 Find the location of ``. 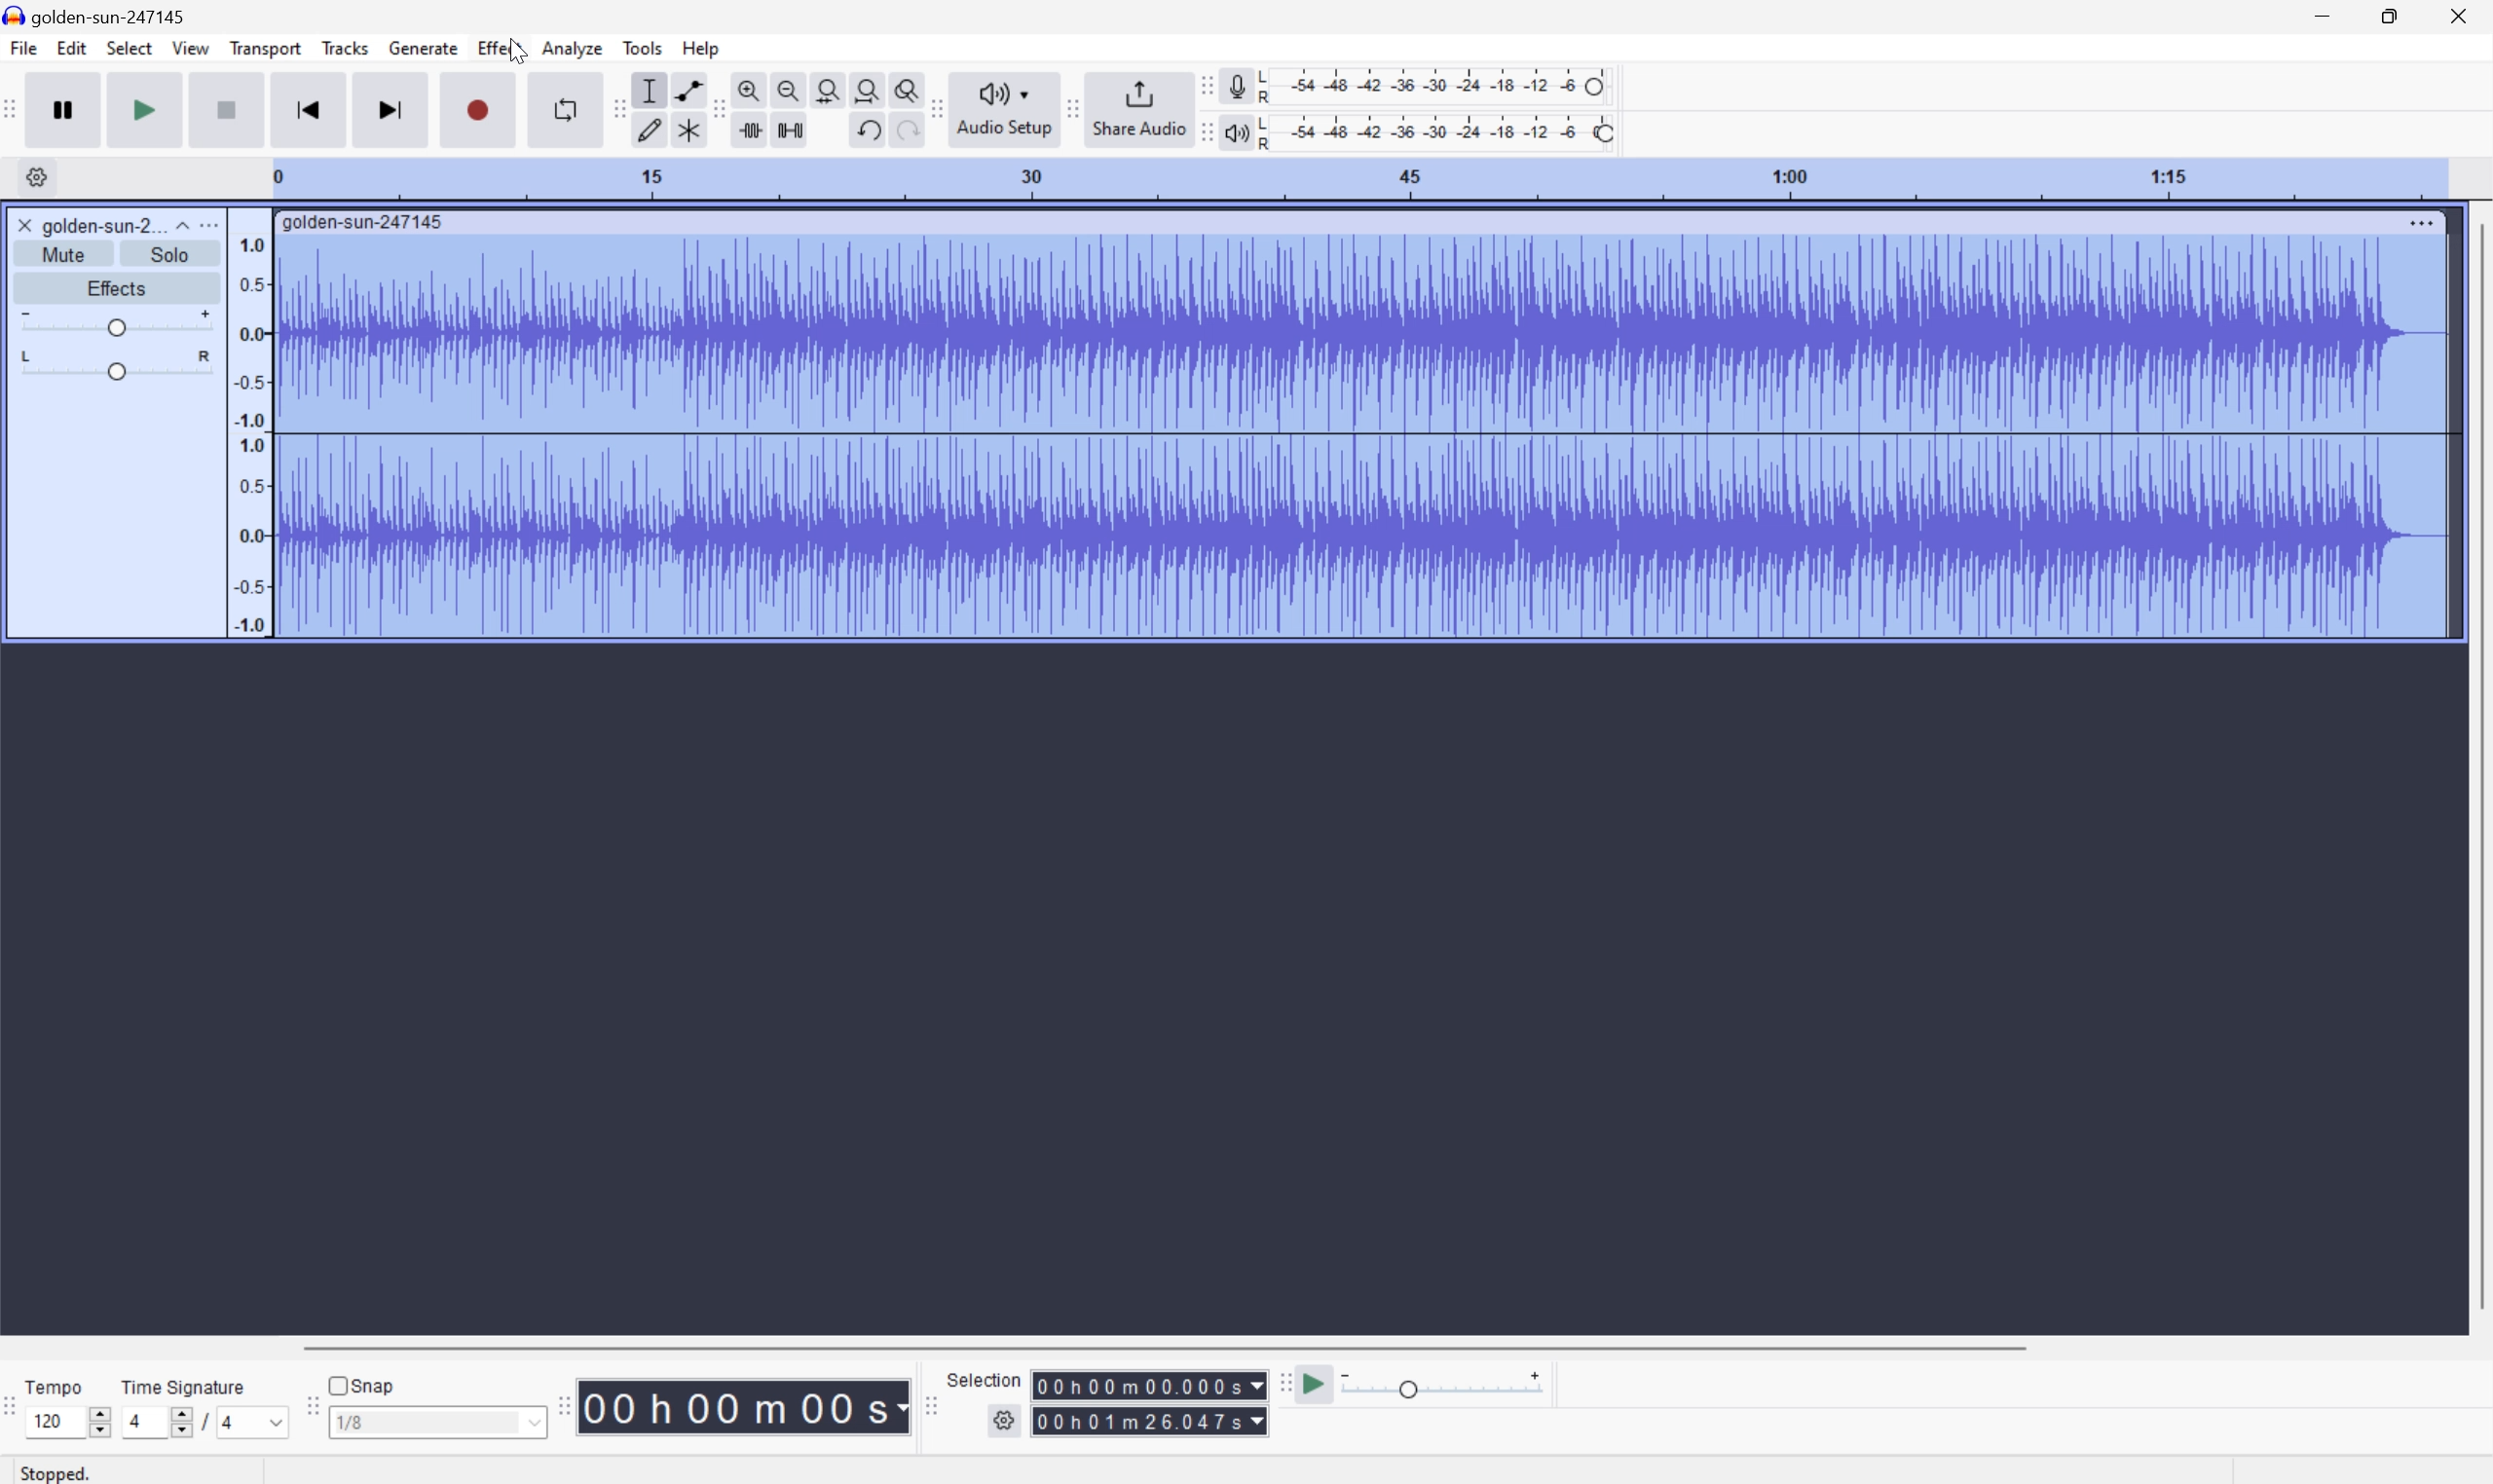

 is located at coordinates (901, 133).